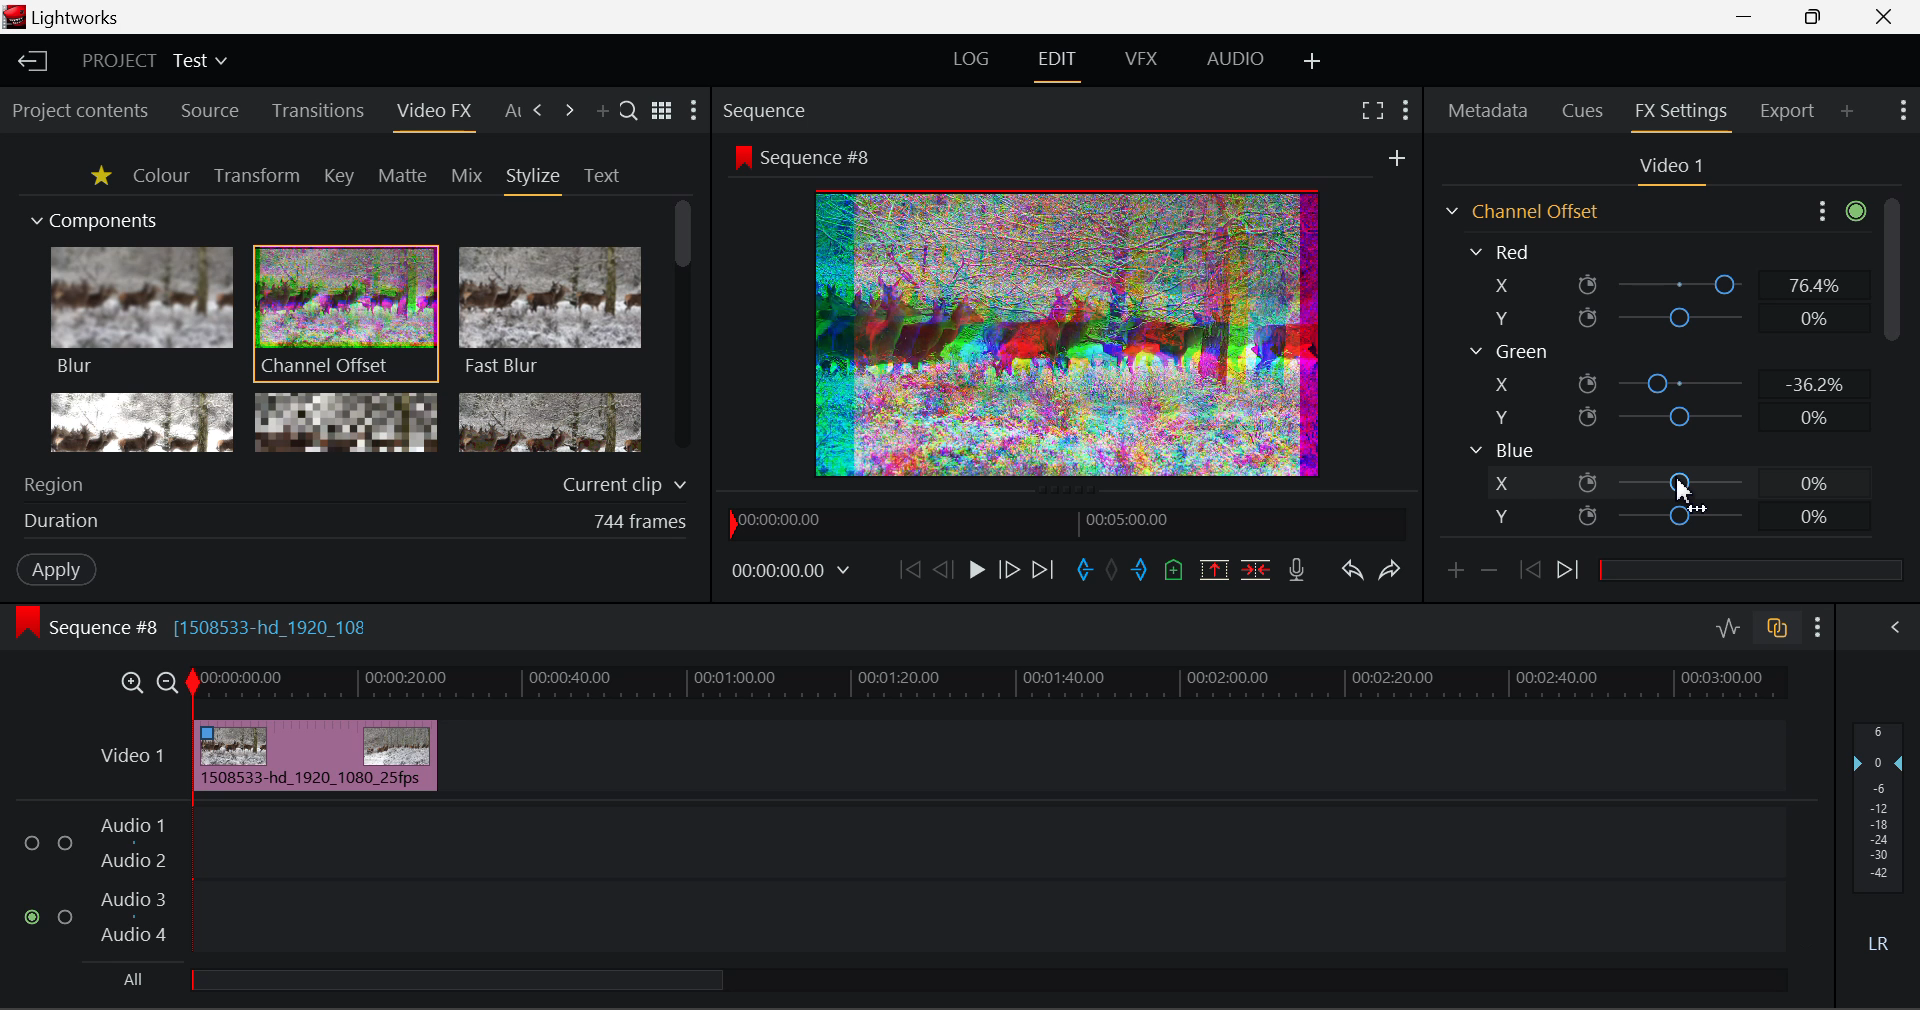 This screenshot has width=1920, height=1010. Describe the element at coordinates (1404, 113) in the screenshot. I see `Show Settings` at that location.